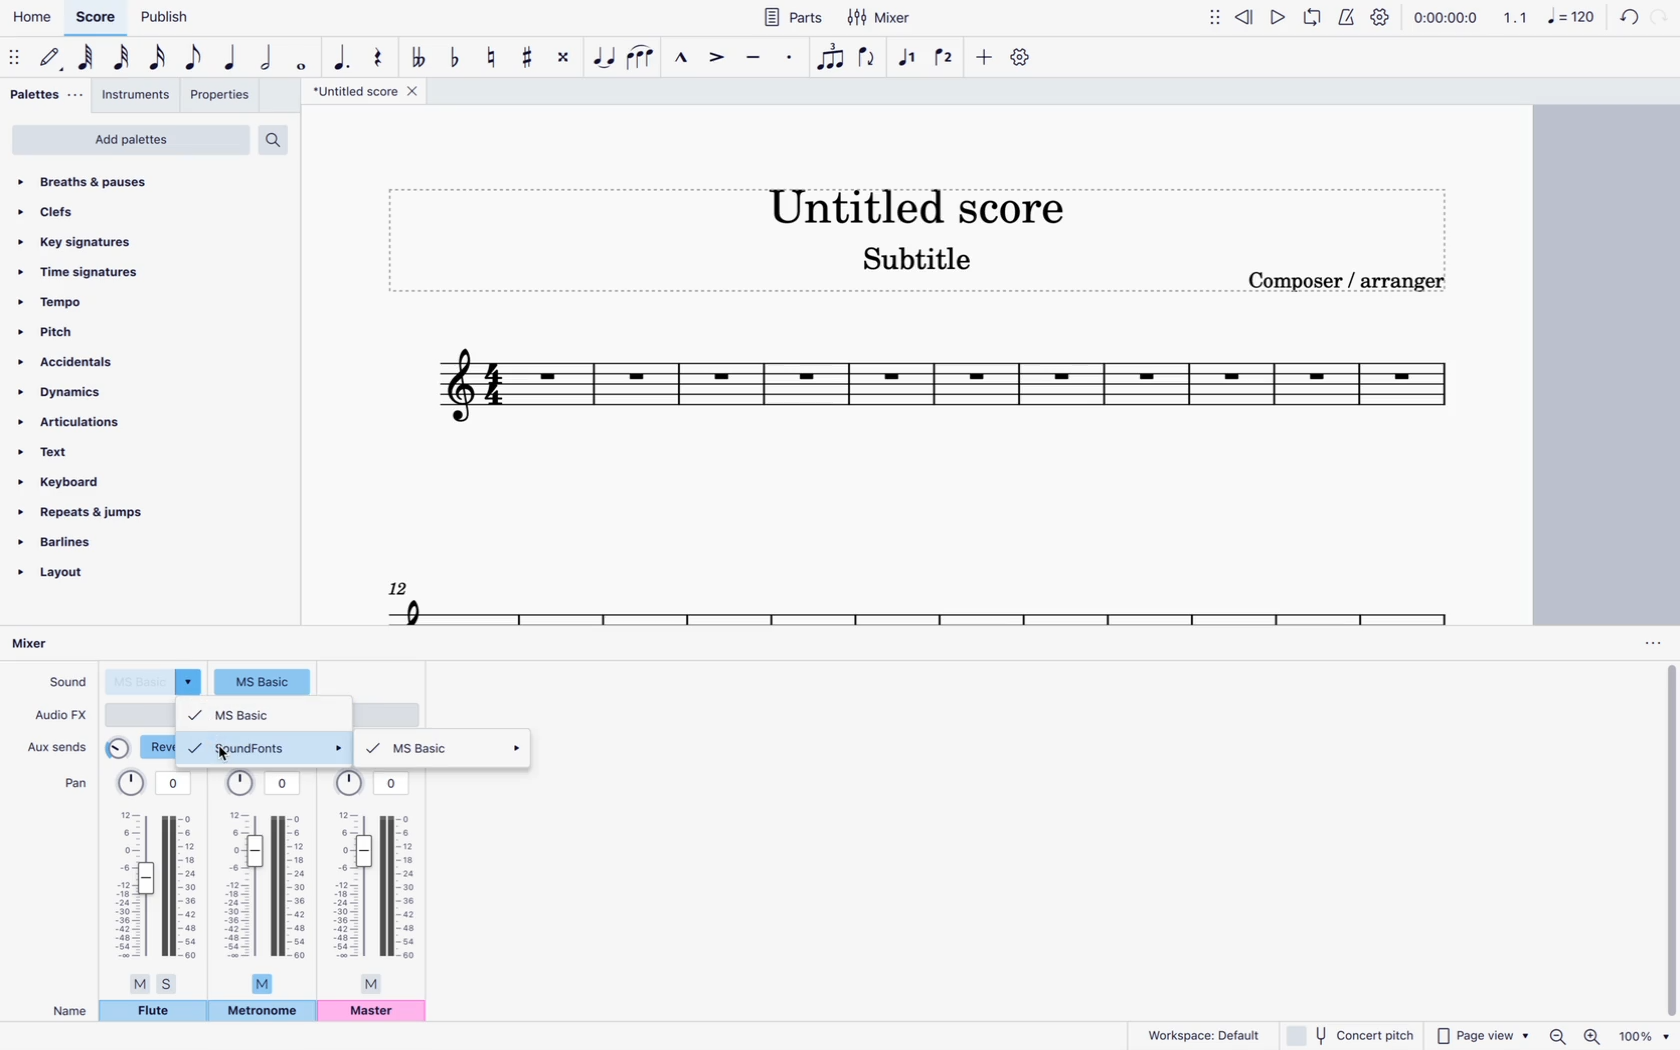 This screenshot has height=1050, width=1680. I want to click on name, so click(70, 1011).